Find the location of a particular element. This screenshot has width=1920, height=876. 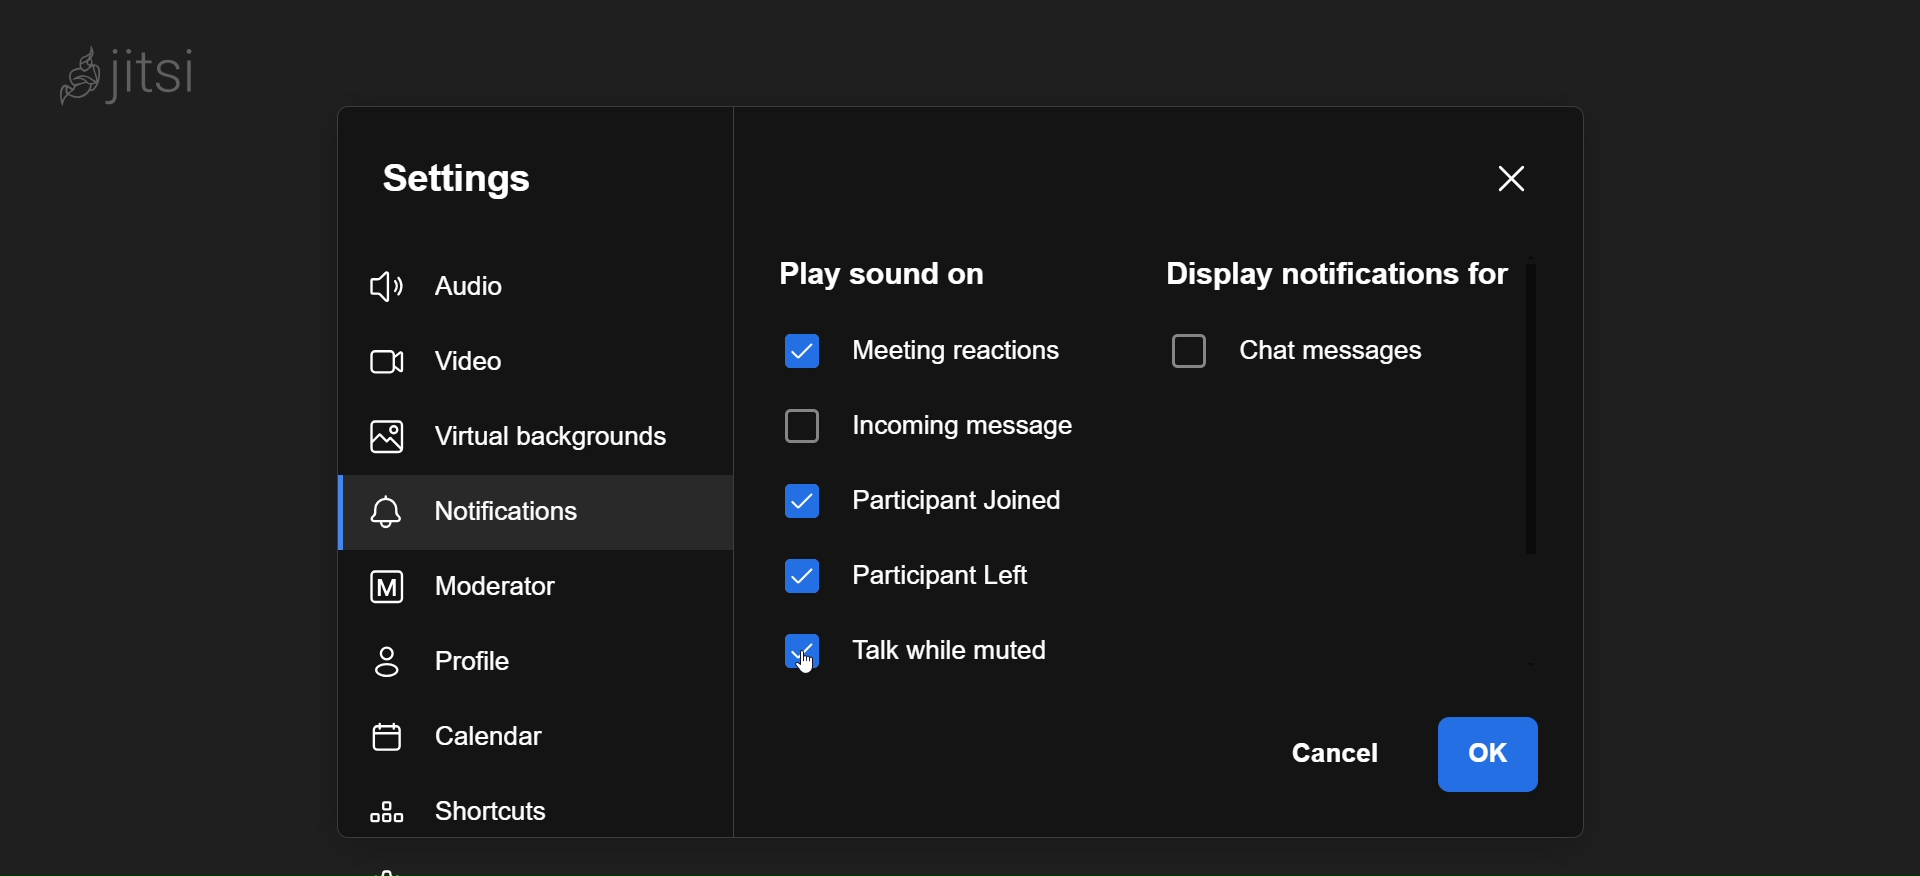

close is located at coordinates (1518, 178).